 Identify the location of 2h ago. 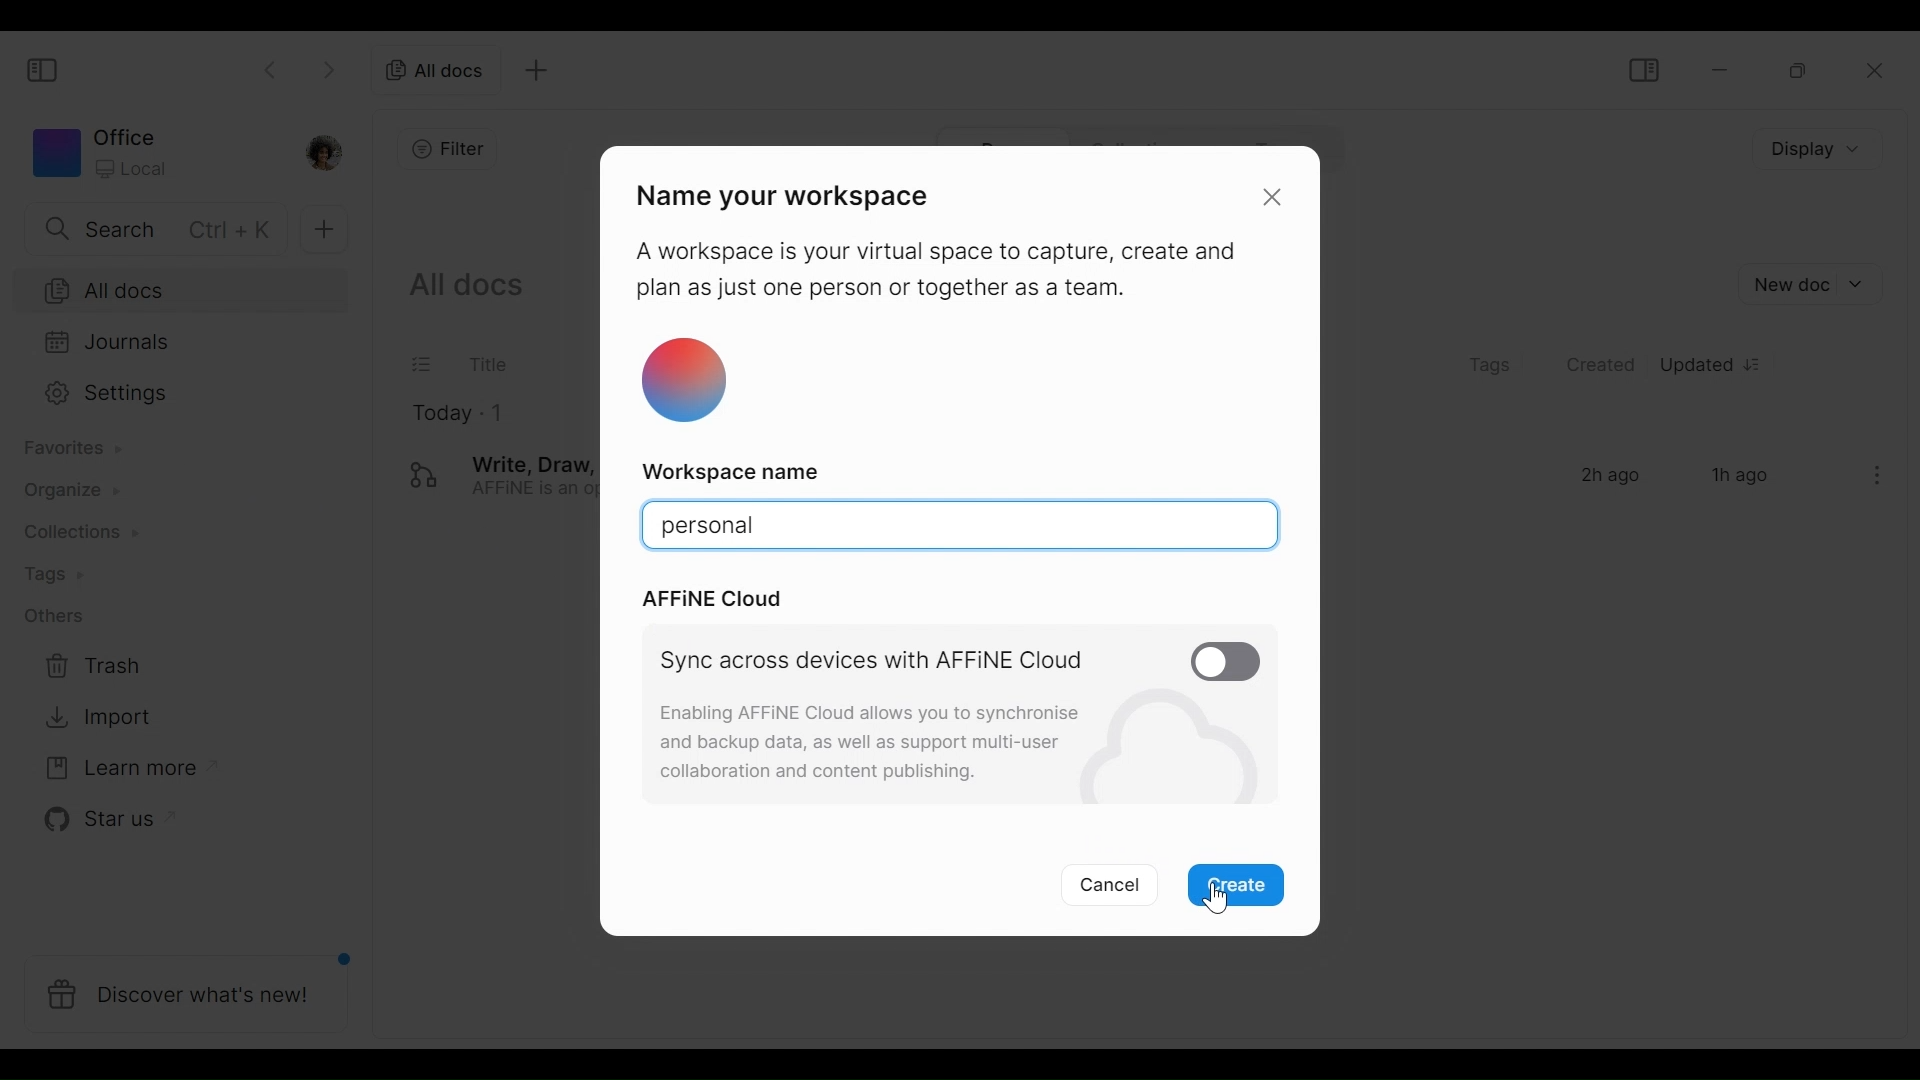
(1608, 477).